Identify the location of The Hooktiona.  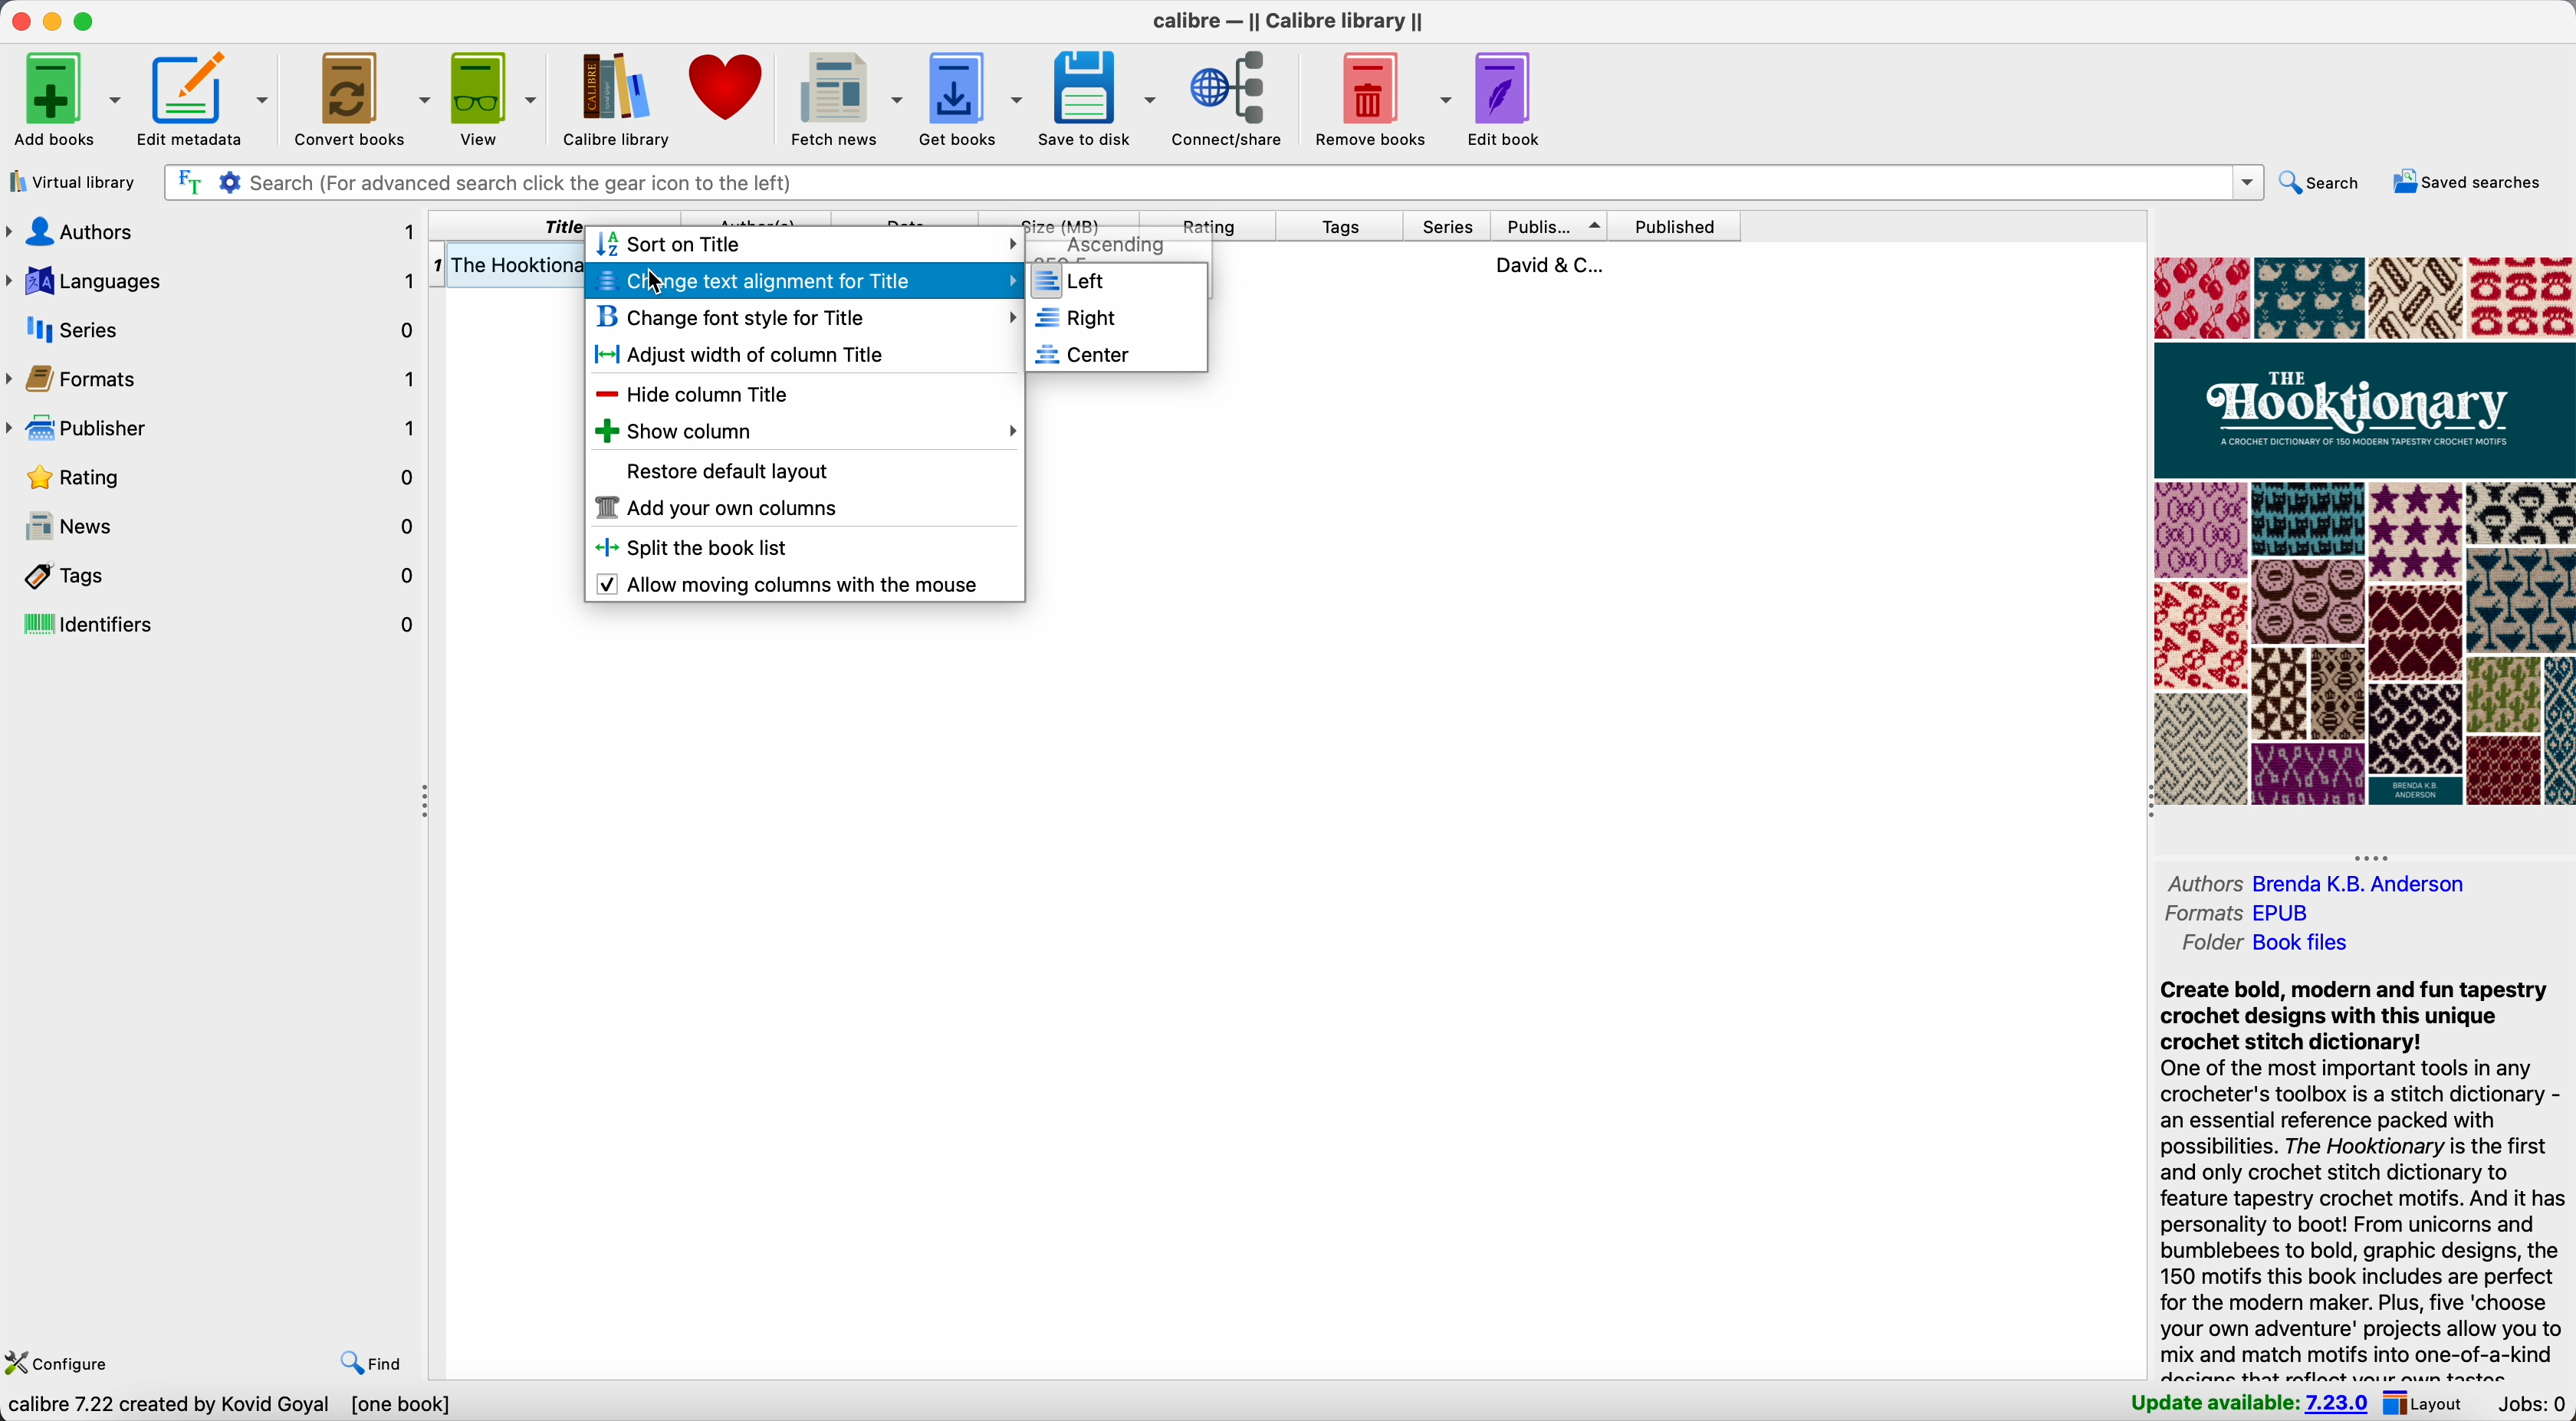
(506, 264).